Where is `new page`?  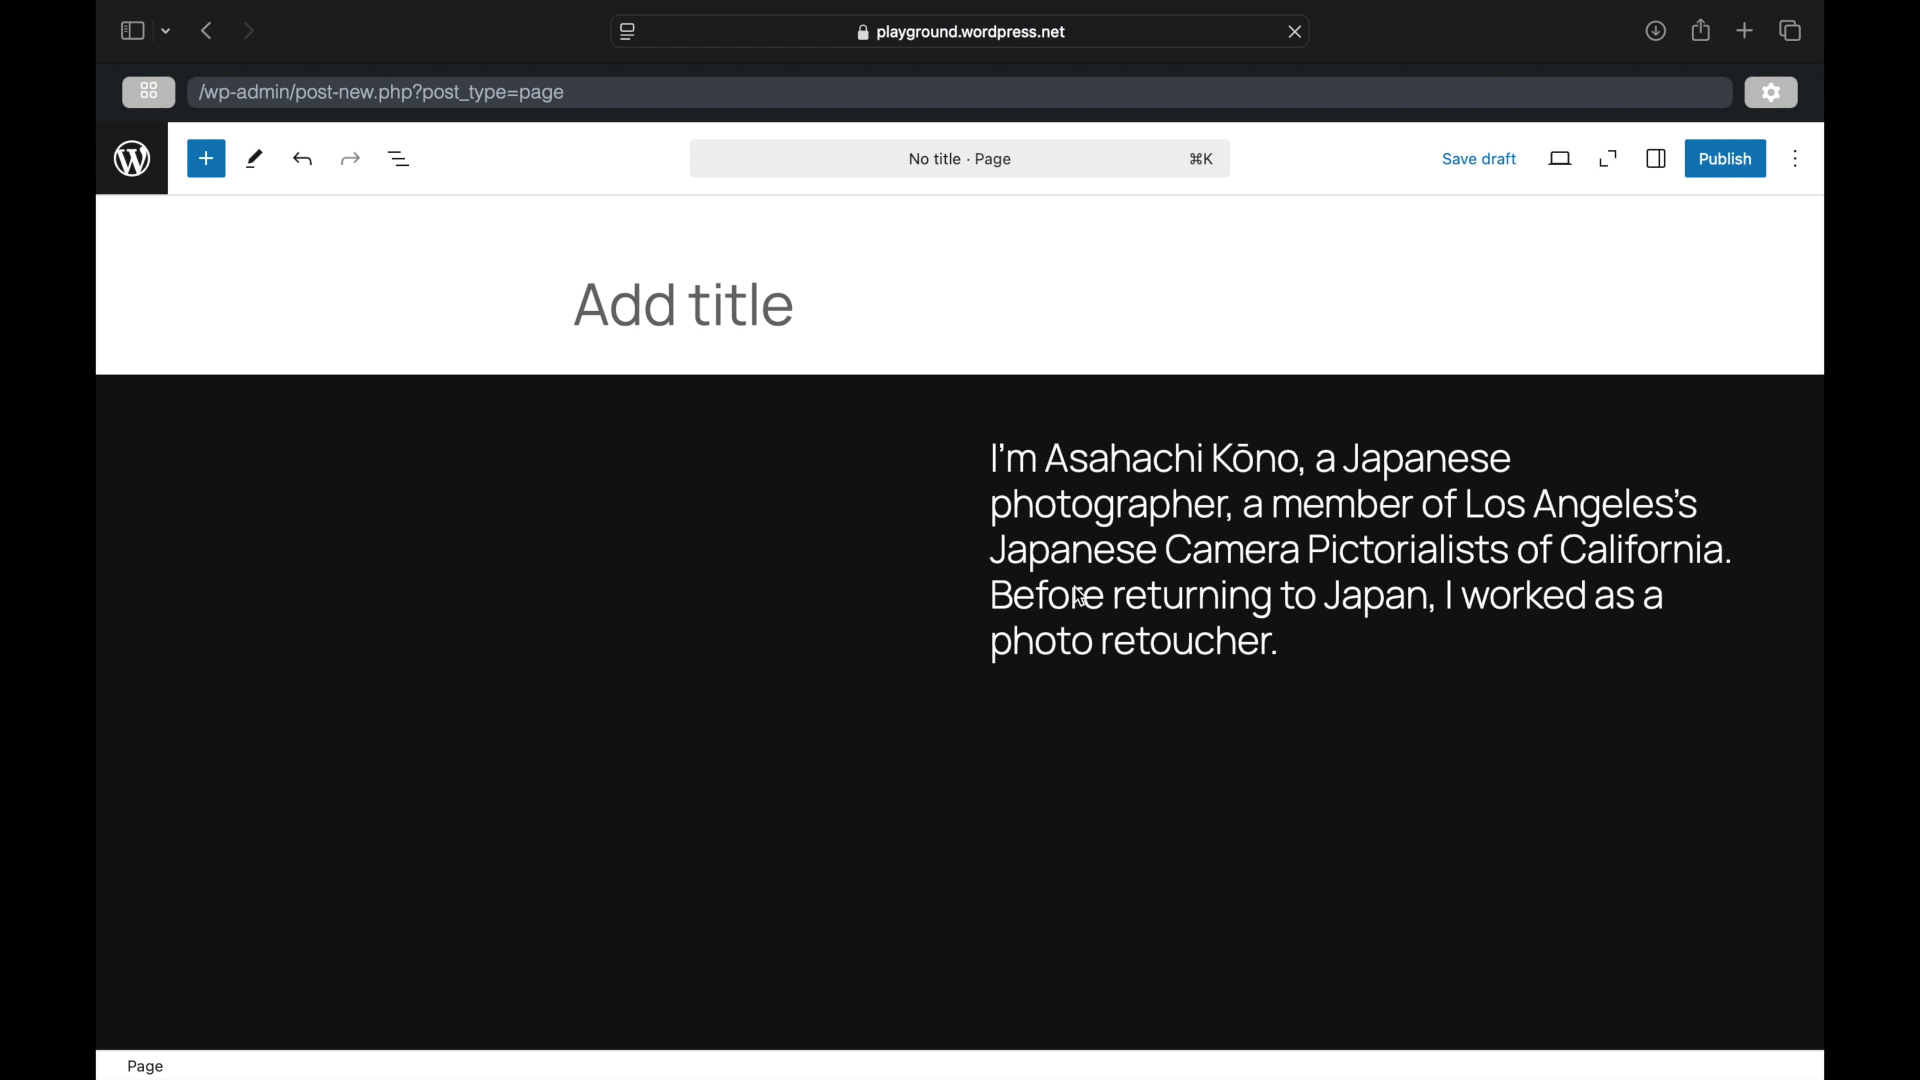
new page is located at coordinates (205, 158).